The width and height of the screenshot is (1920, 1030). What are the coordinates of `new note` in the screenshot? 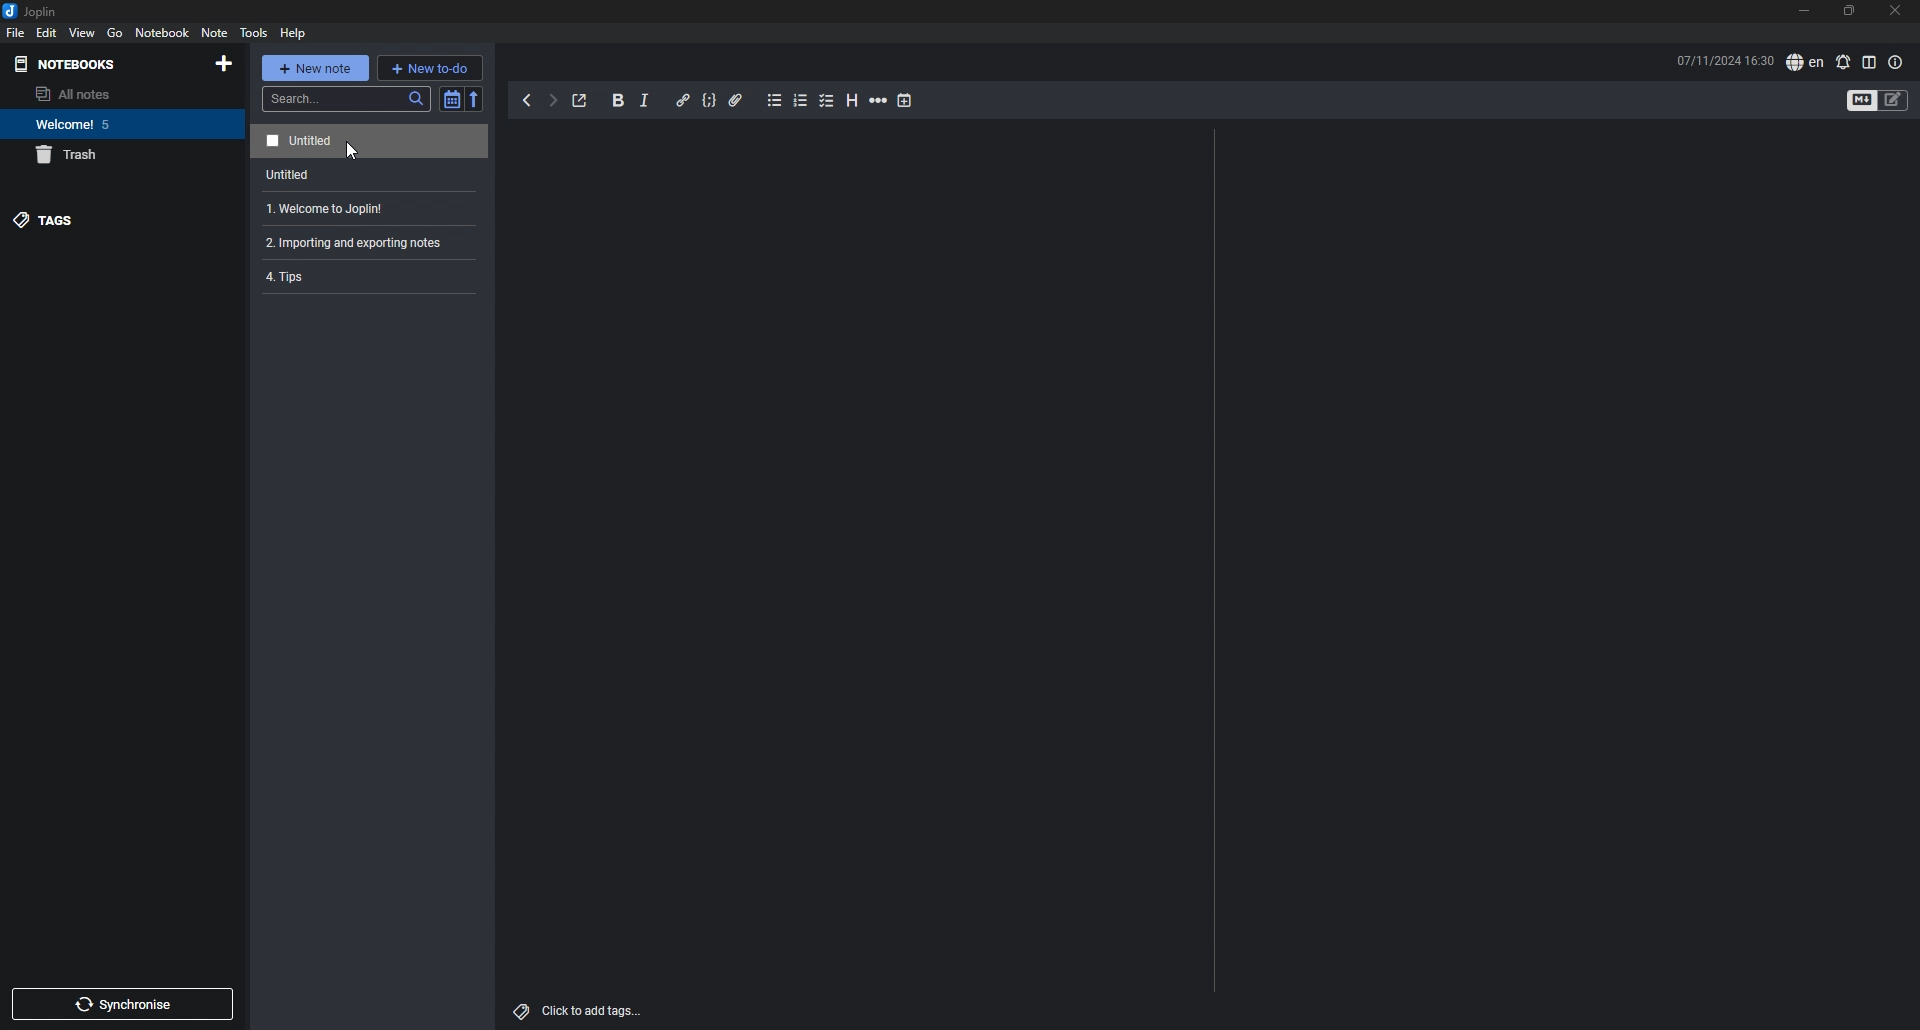 It's located at (316, 67).